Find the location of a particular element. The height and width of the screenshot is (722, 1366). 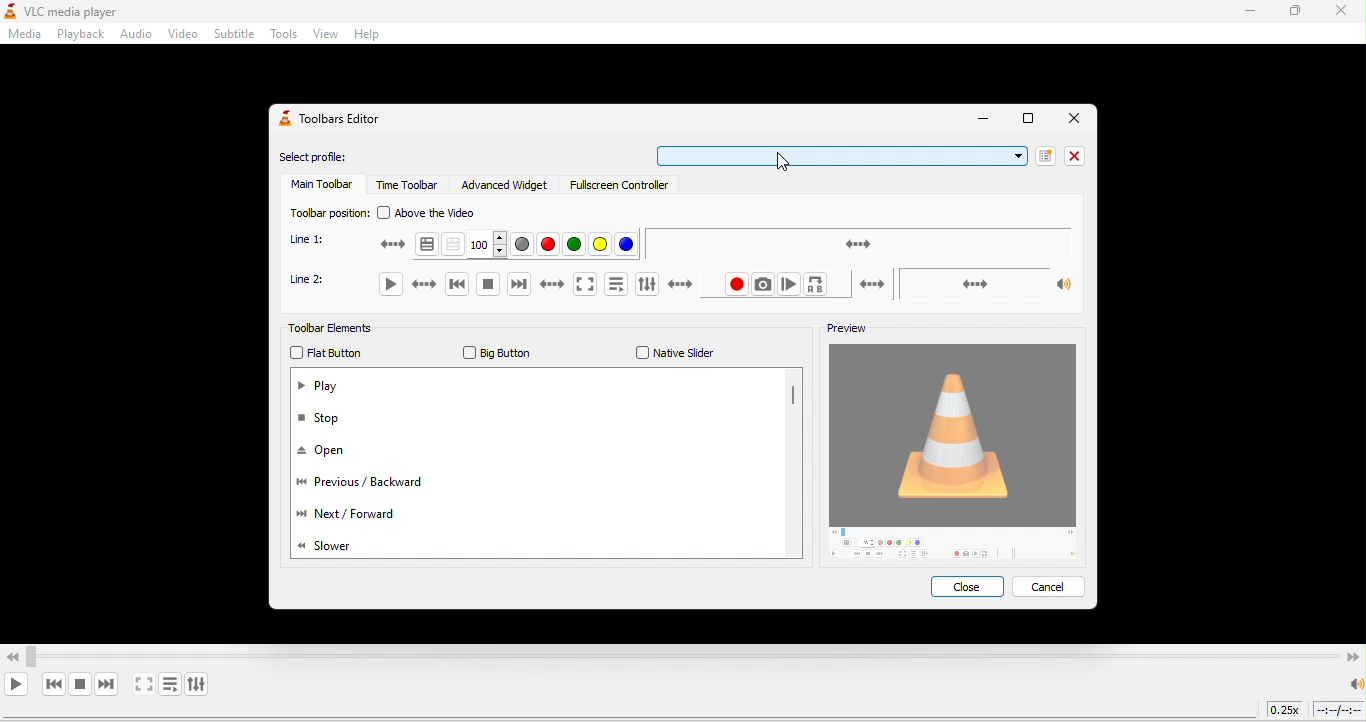

line 1 is located at coordinates (315, 240).